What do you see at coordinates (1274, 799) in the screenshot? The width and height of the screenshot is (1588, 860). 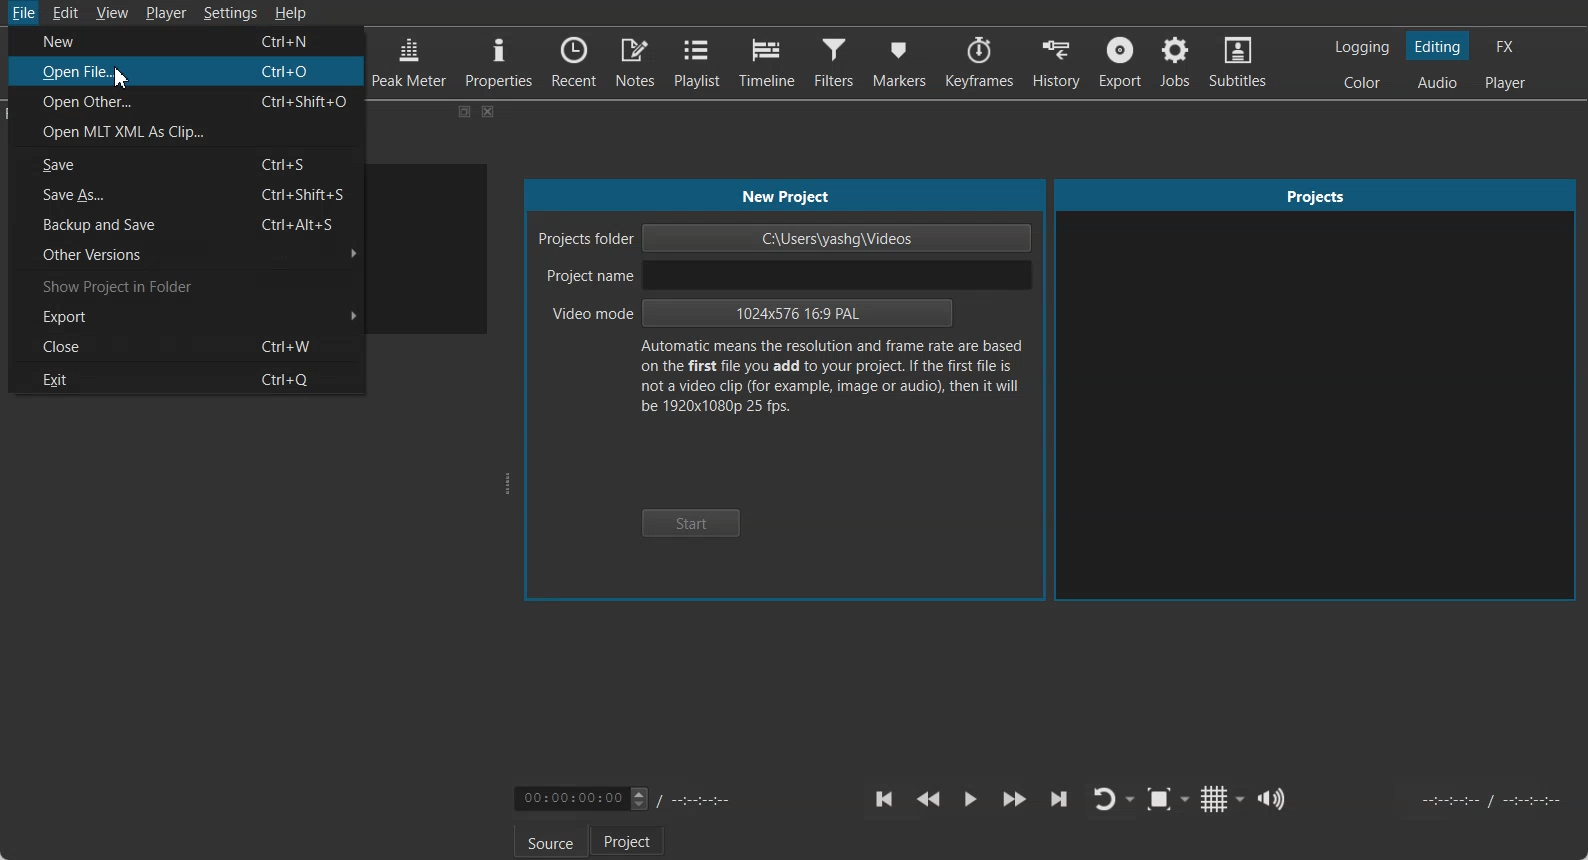 I see `Show the volume control` at bounding box center [1274, 799].